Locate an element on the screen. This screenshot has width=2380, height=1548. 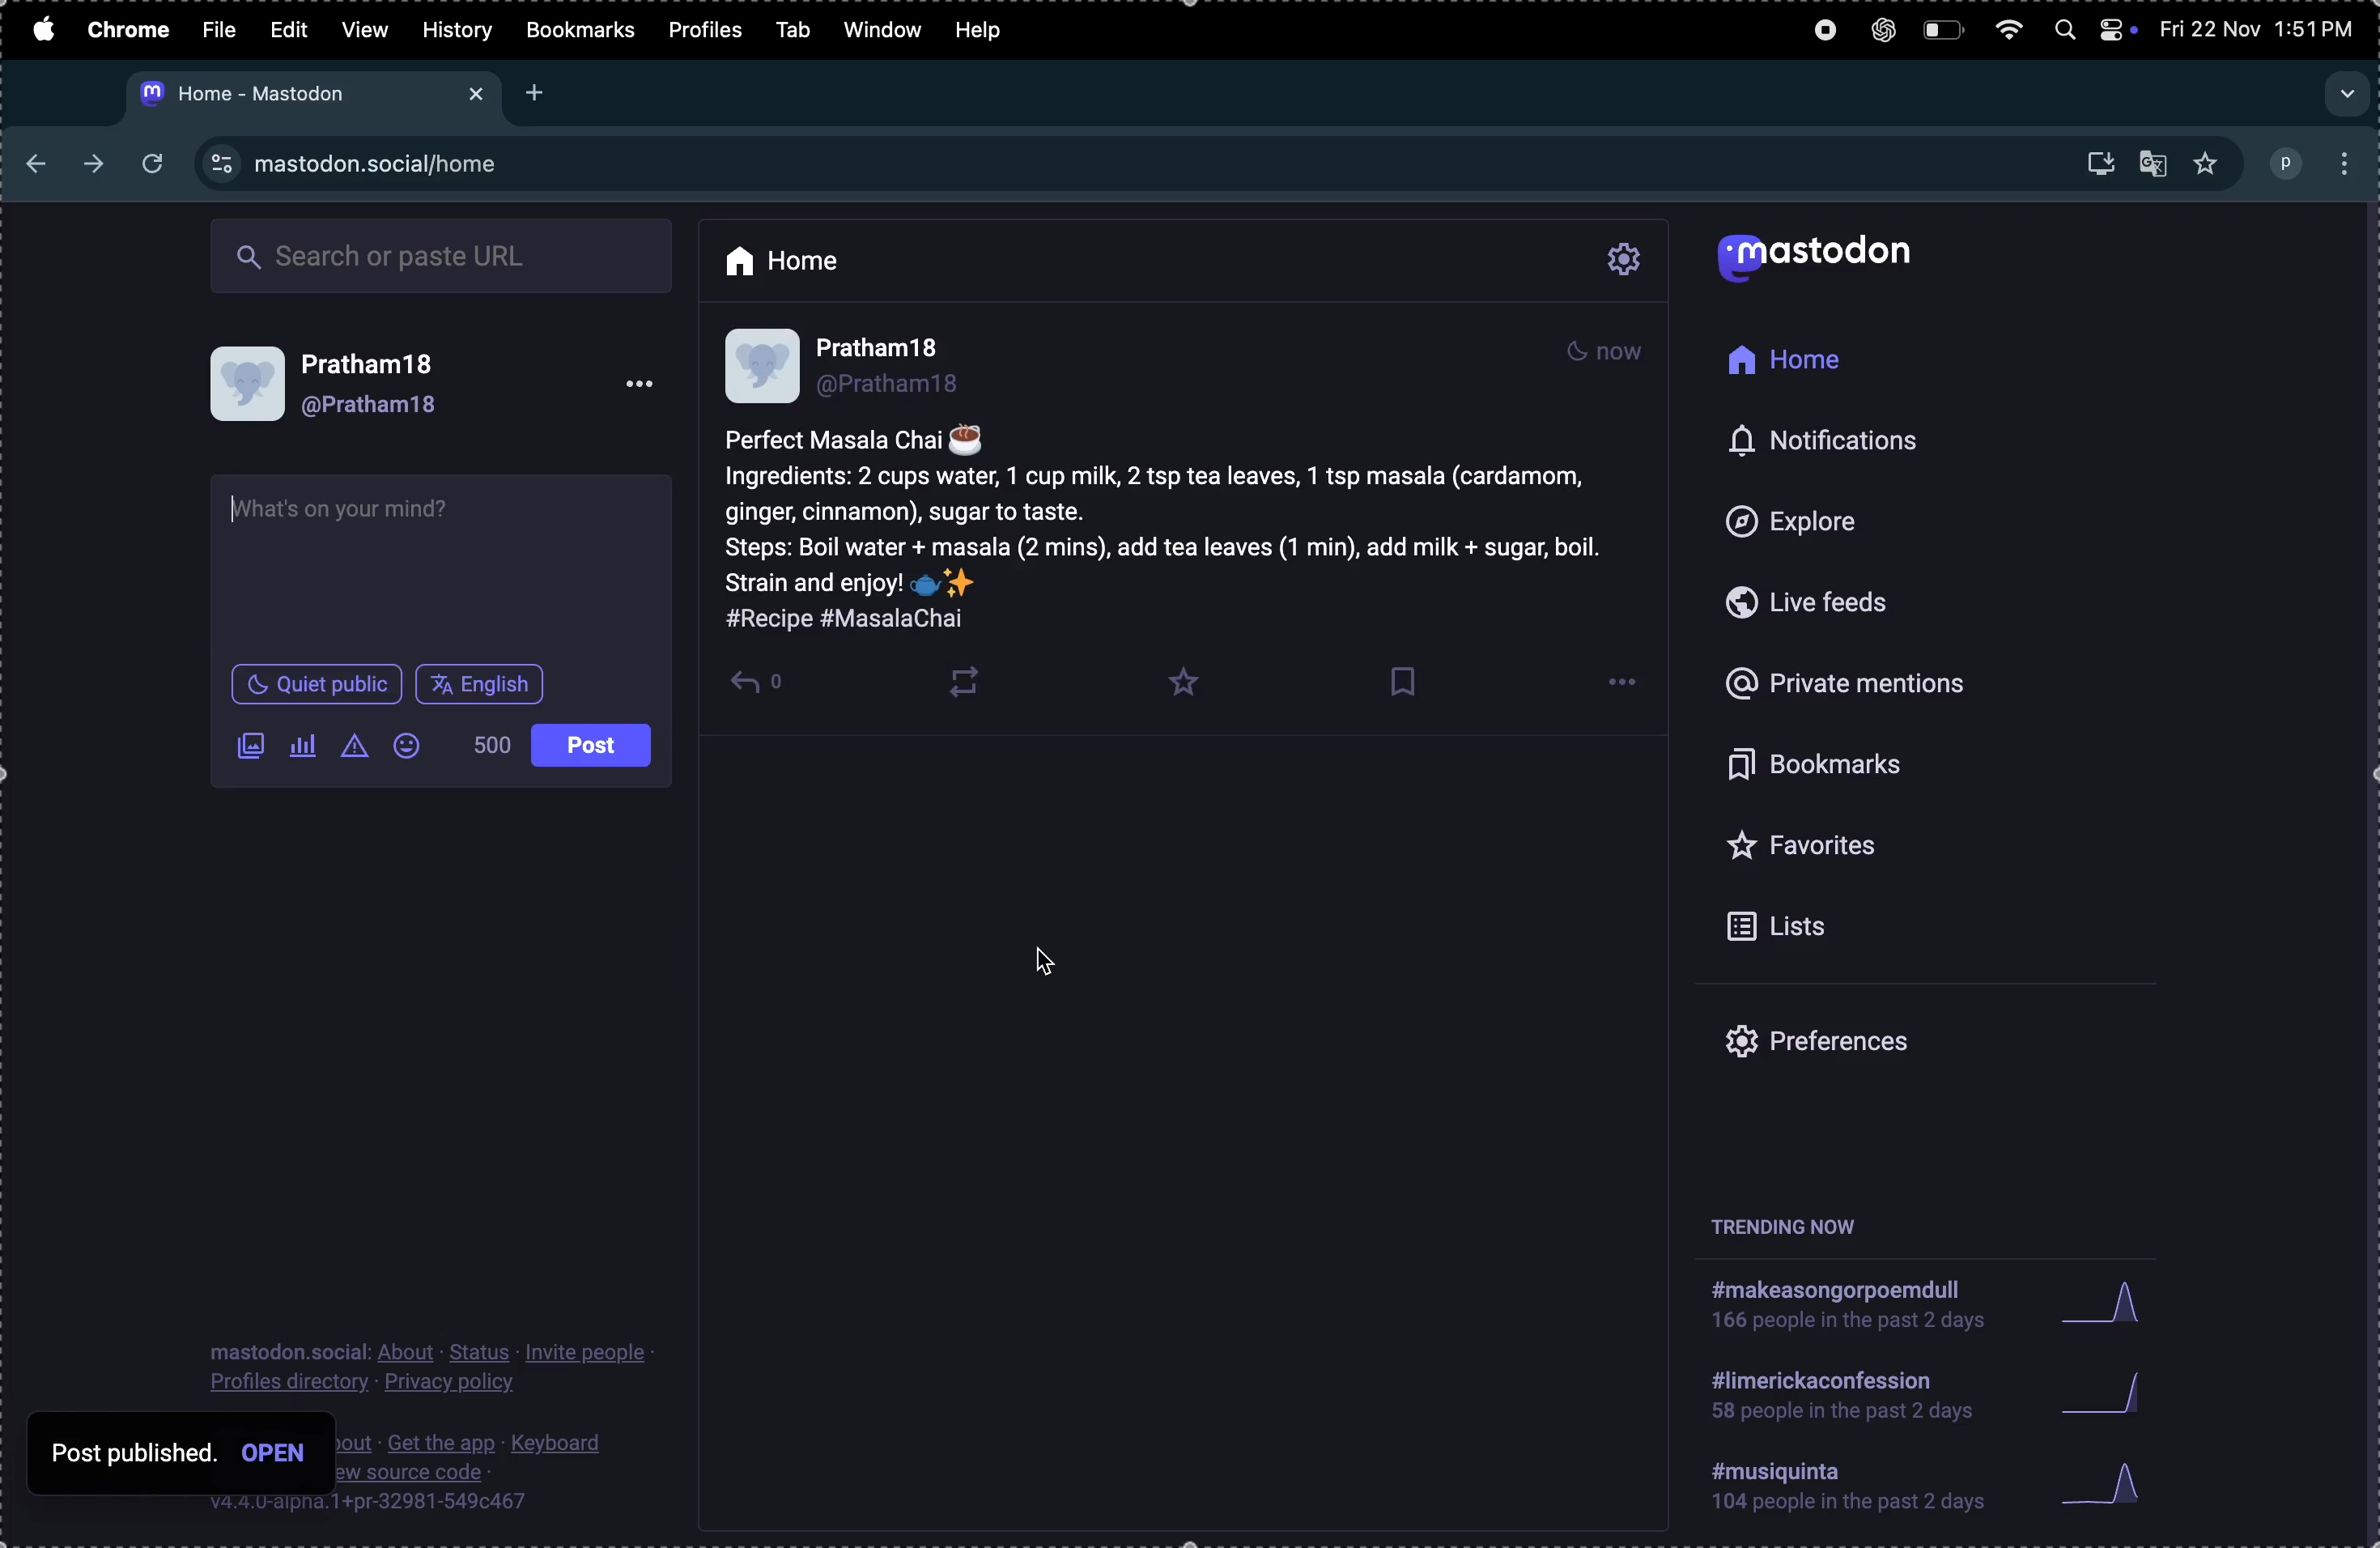
hashtag is located at coordinates (1849, 1398).